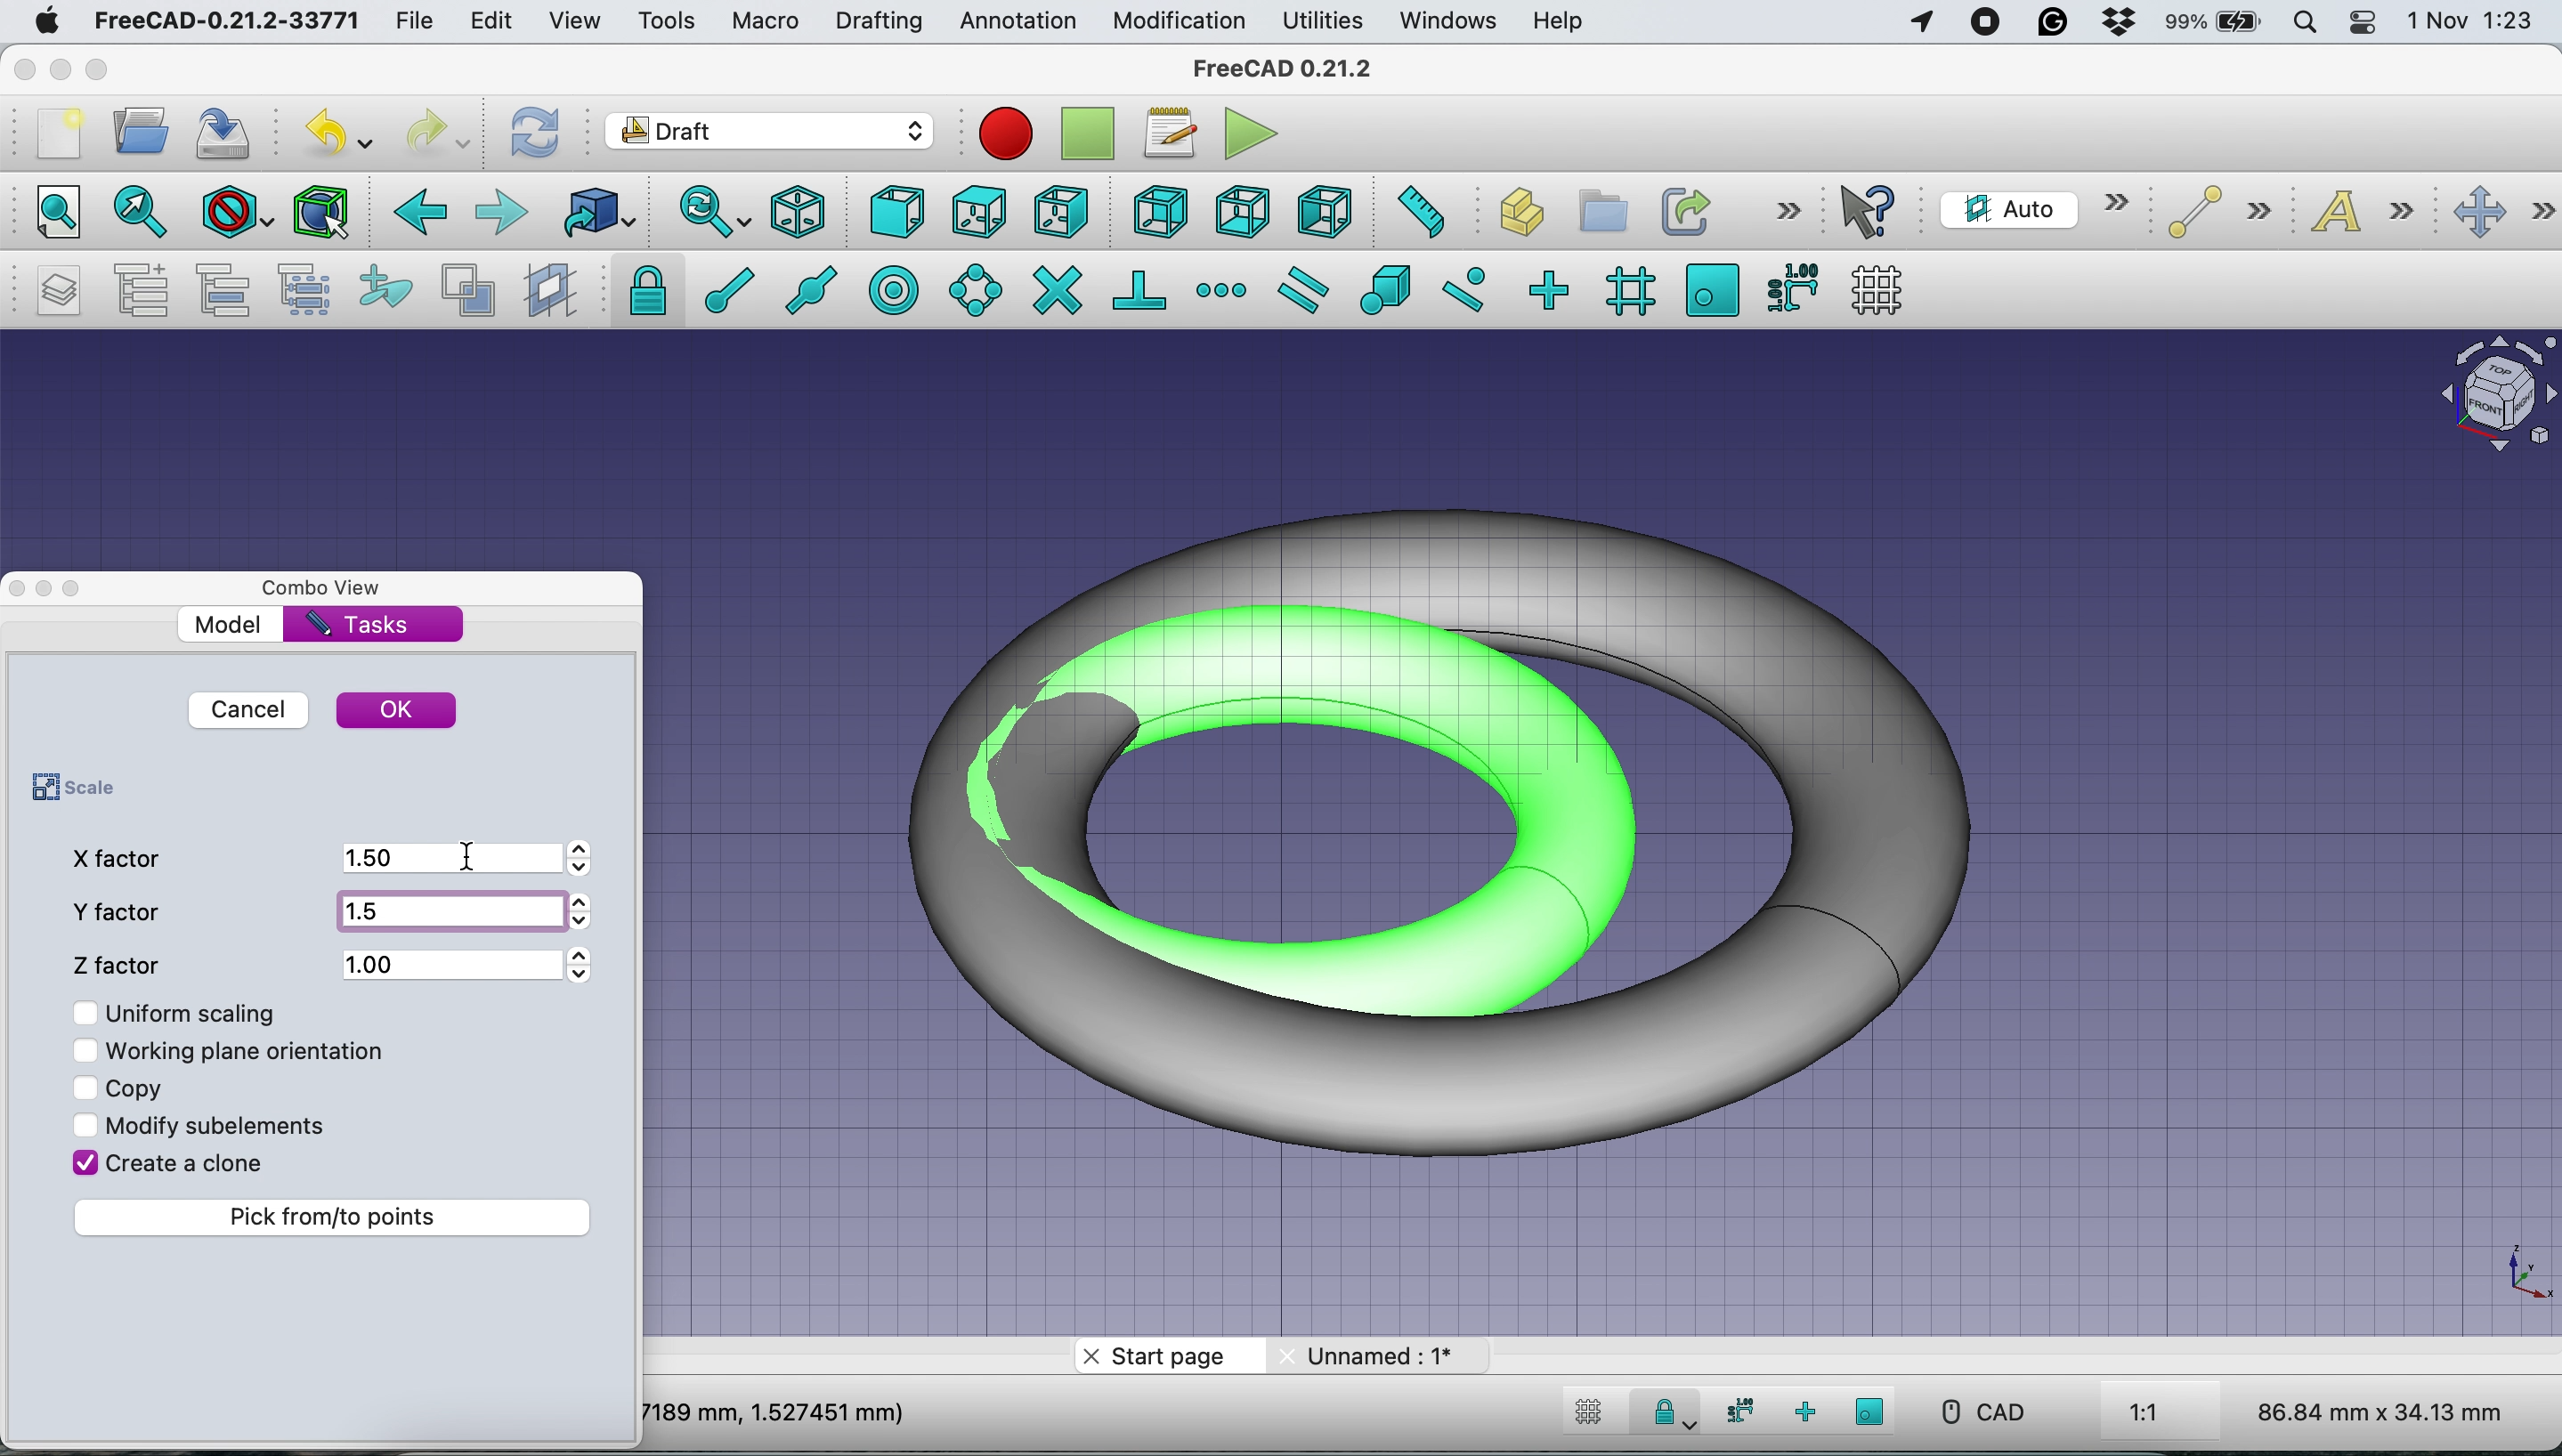  I want to click on backward, so click(418, 218).